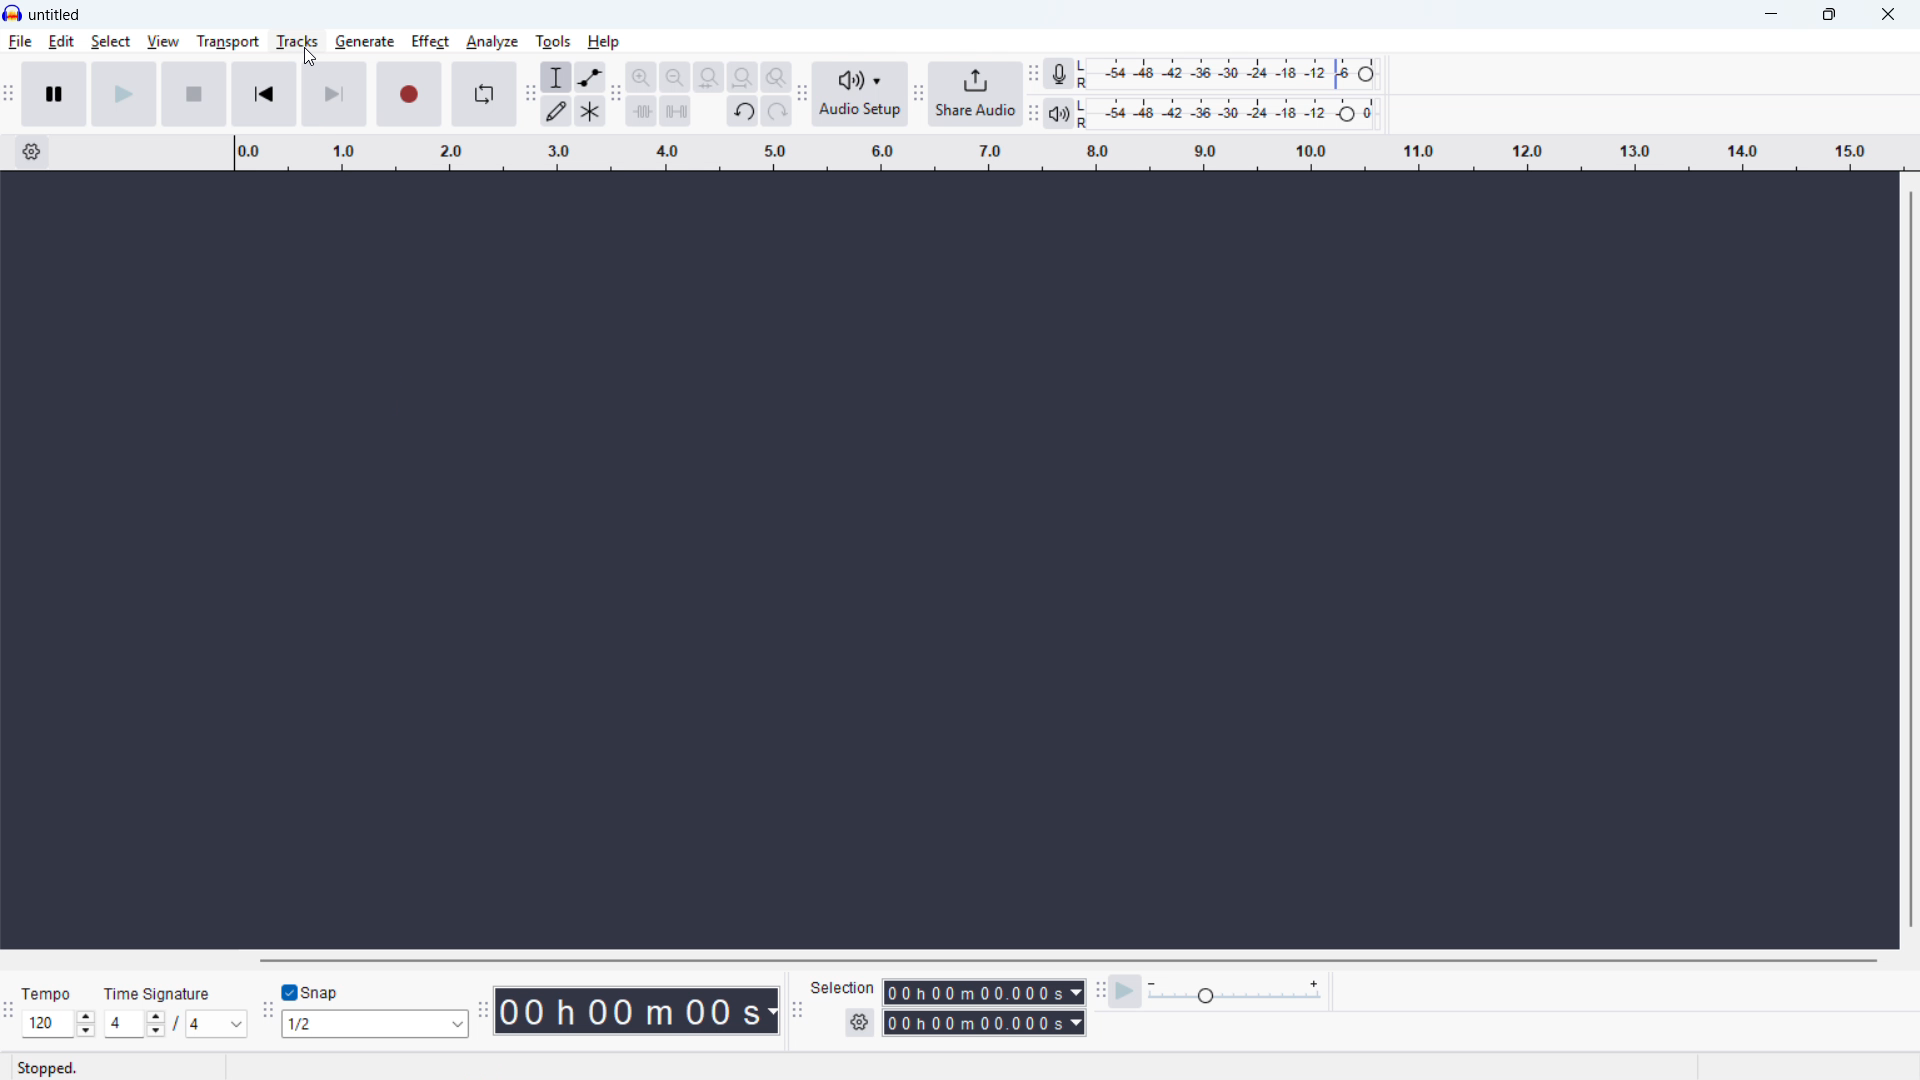 Image resolution: width=1920 pixels, height=1080 pixels. I want to click on Timeline settings , so click(30, 152).